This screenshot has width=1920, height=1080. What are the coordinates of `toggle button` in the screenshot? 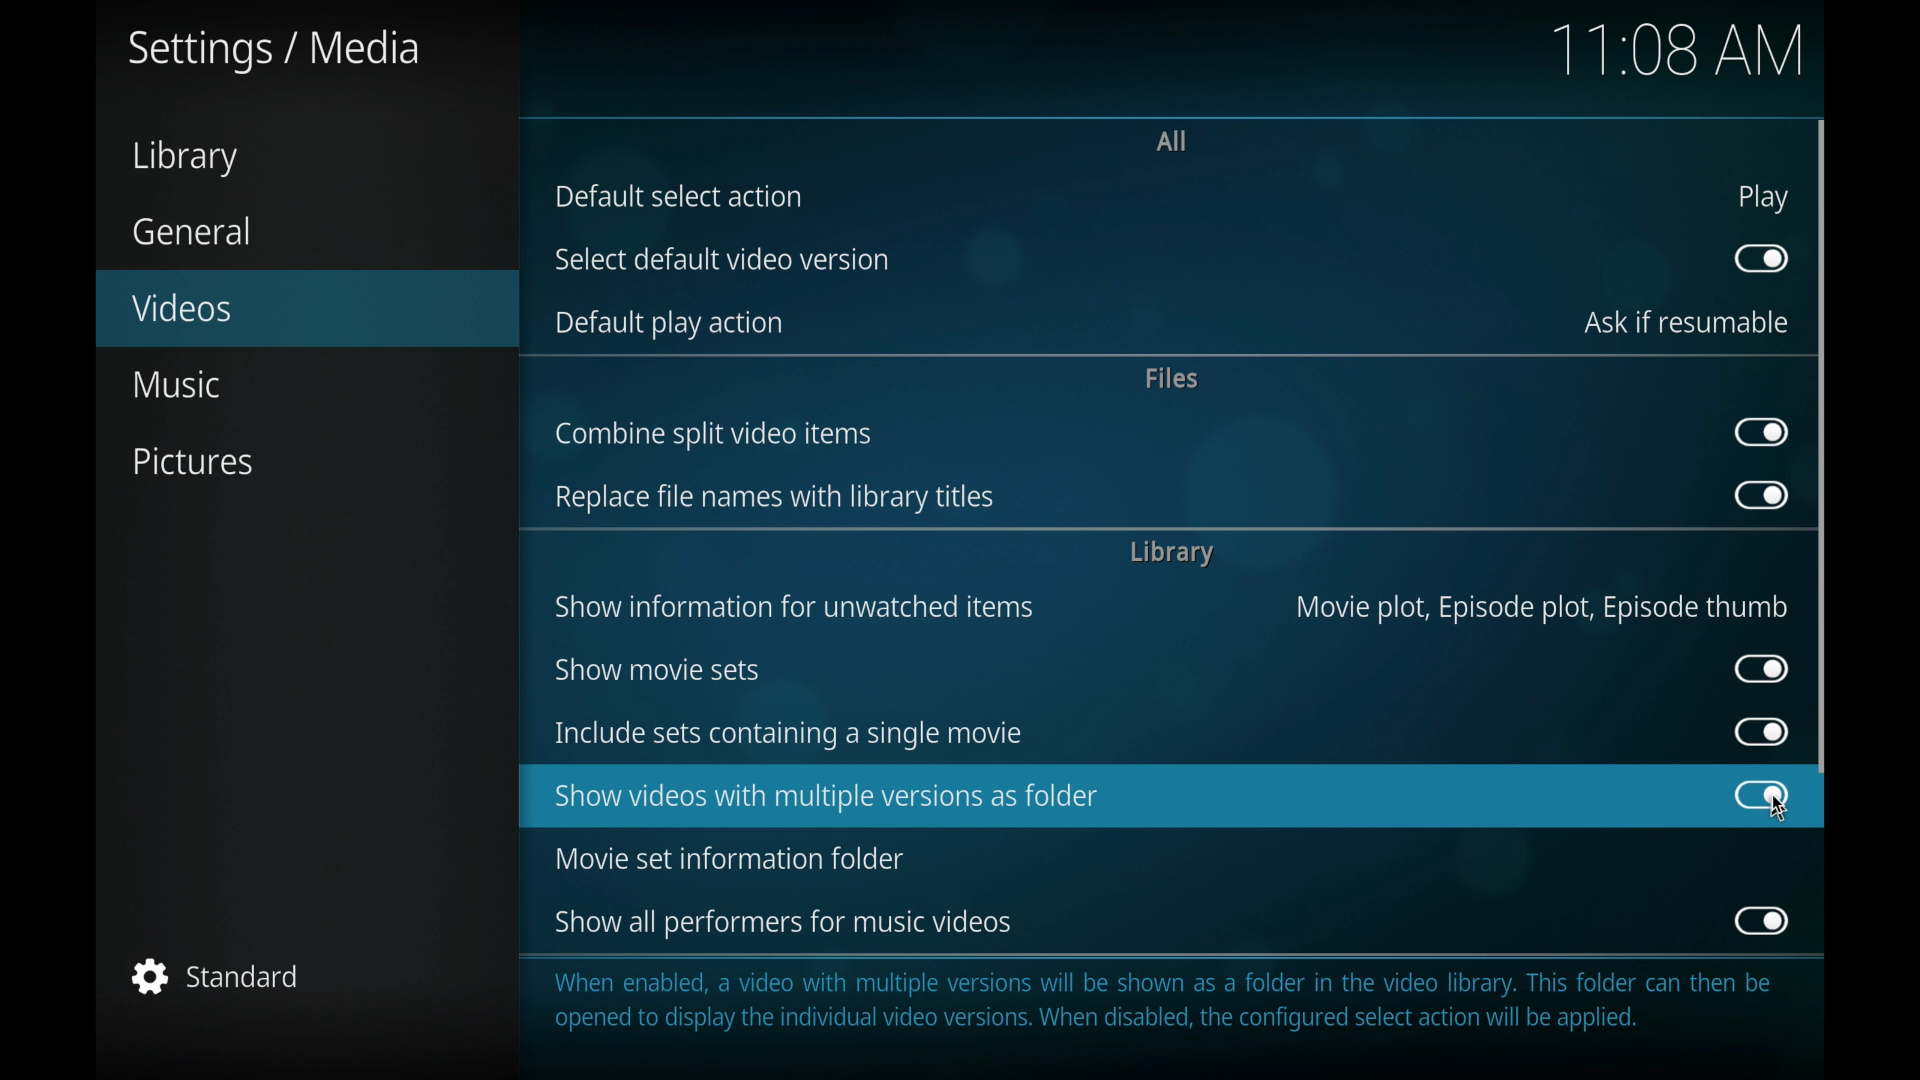 It's located at (1762, 433).